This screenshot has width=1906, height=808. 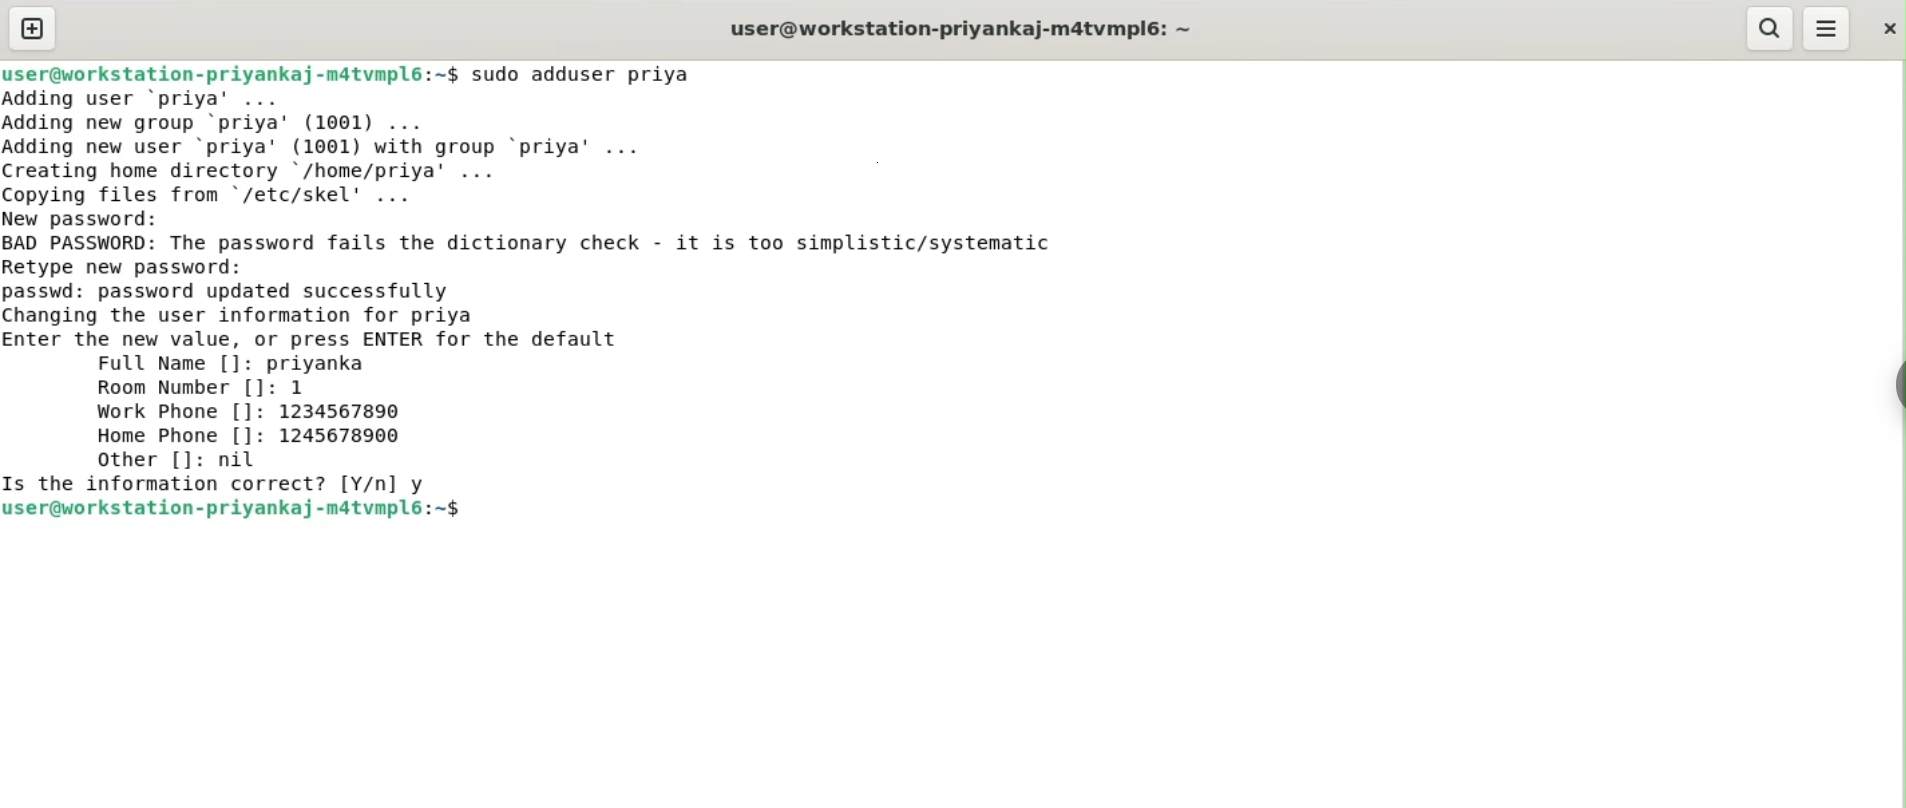 What do you see at coordinates (314, 328) in the screenshot?
I see `passwd: password updated successfullyChanging the user information for priyaEnter the new value, or press ENTER for the defaultFull Name []: priyankal ` at bounding box center [314, 328].